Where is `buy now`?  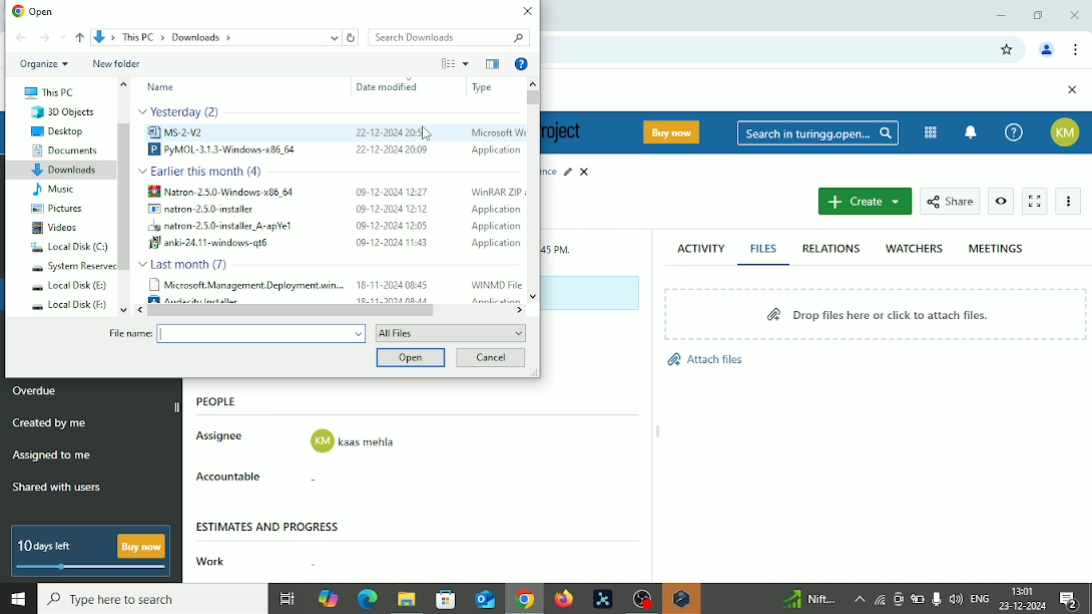 buy now is located at coordinates (142, 546).